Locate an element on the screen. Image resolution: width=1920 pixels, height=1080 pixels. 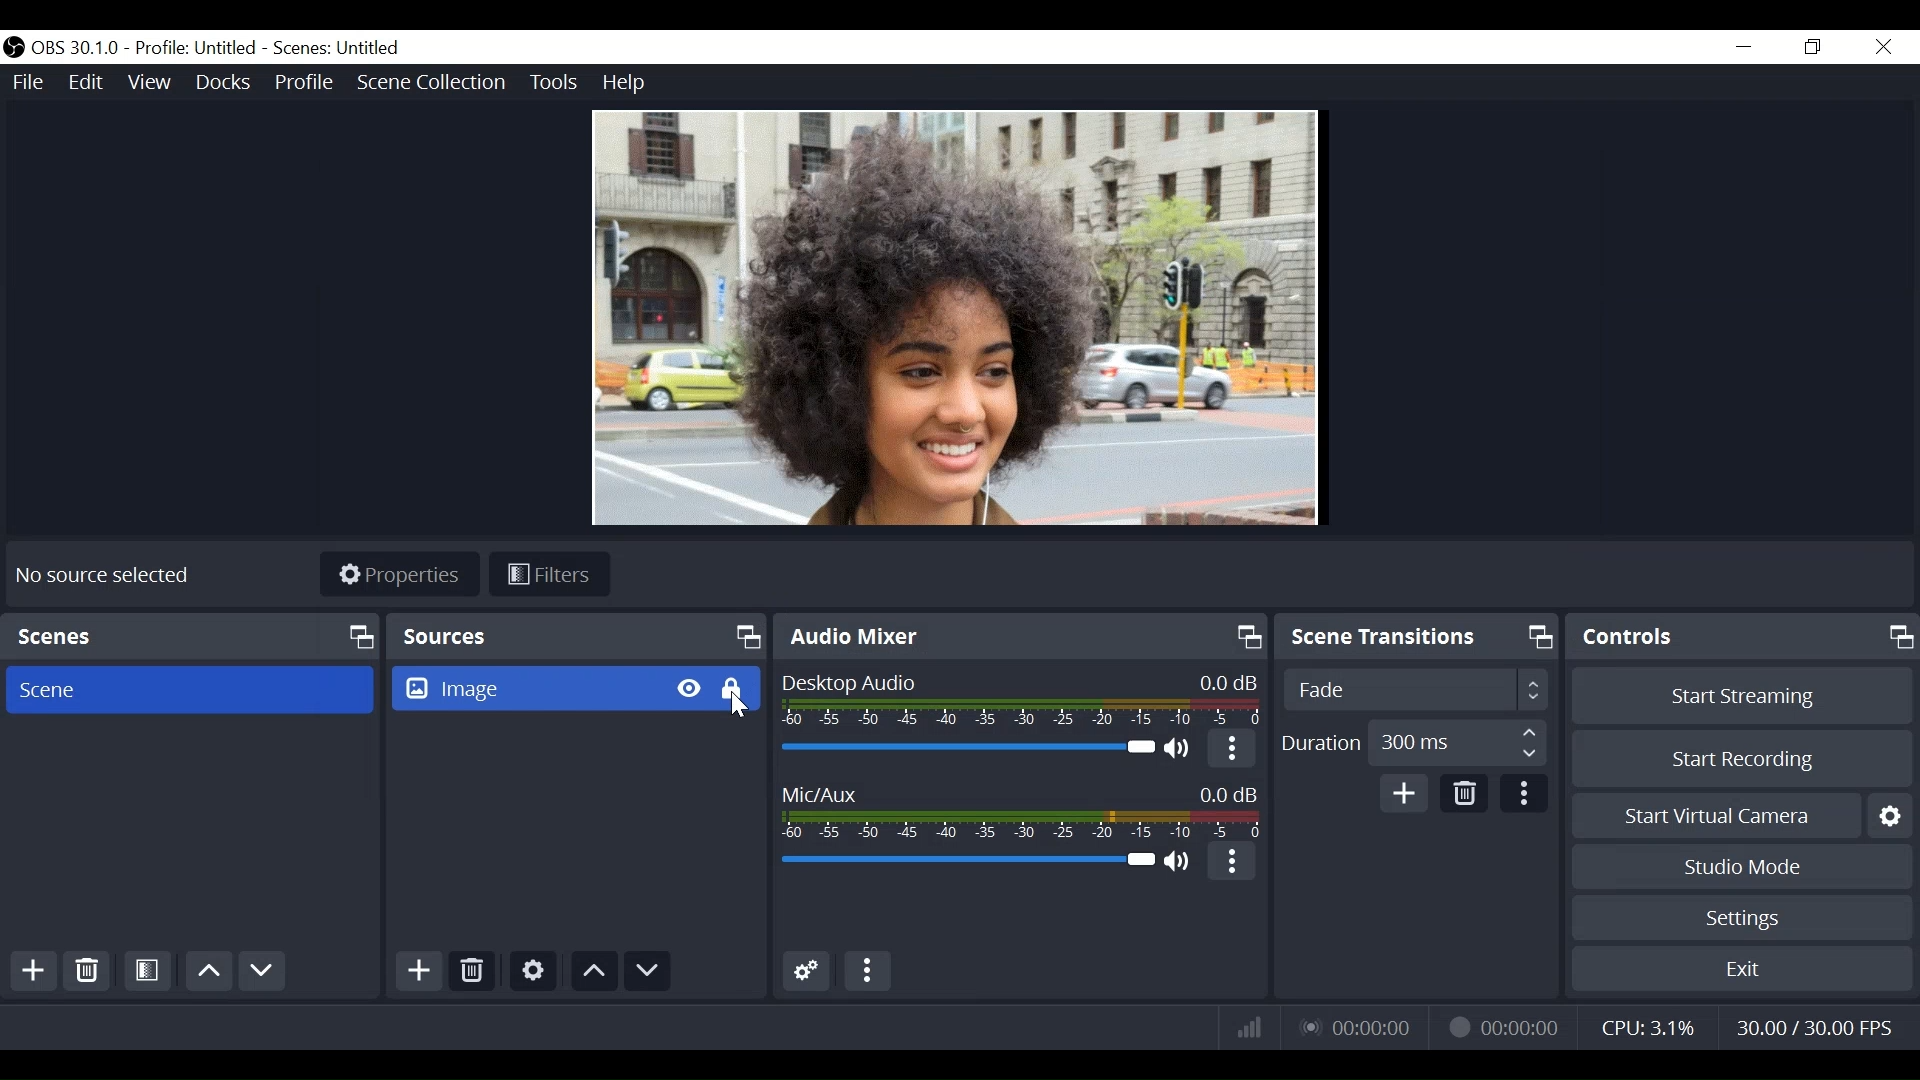
No source Selected is located at coordinates (98, 576).